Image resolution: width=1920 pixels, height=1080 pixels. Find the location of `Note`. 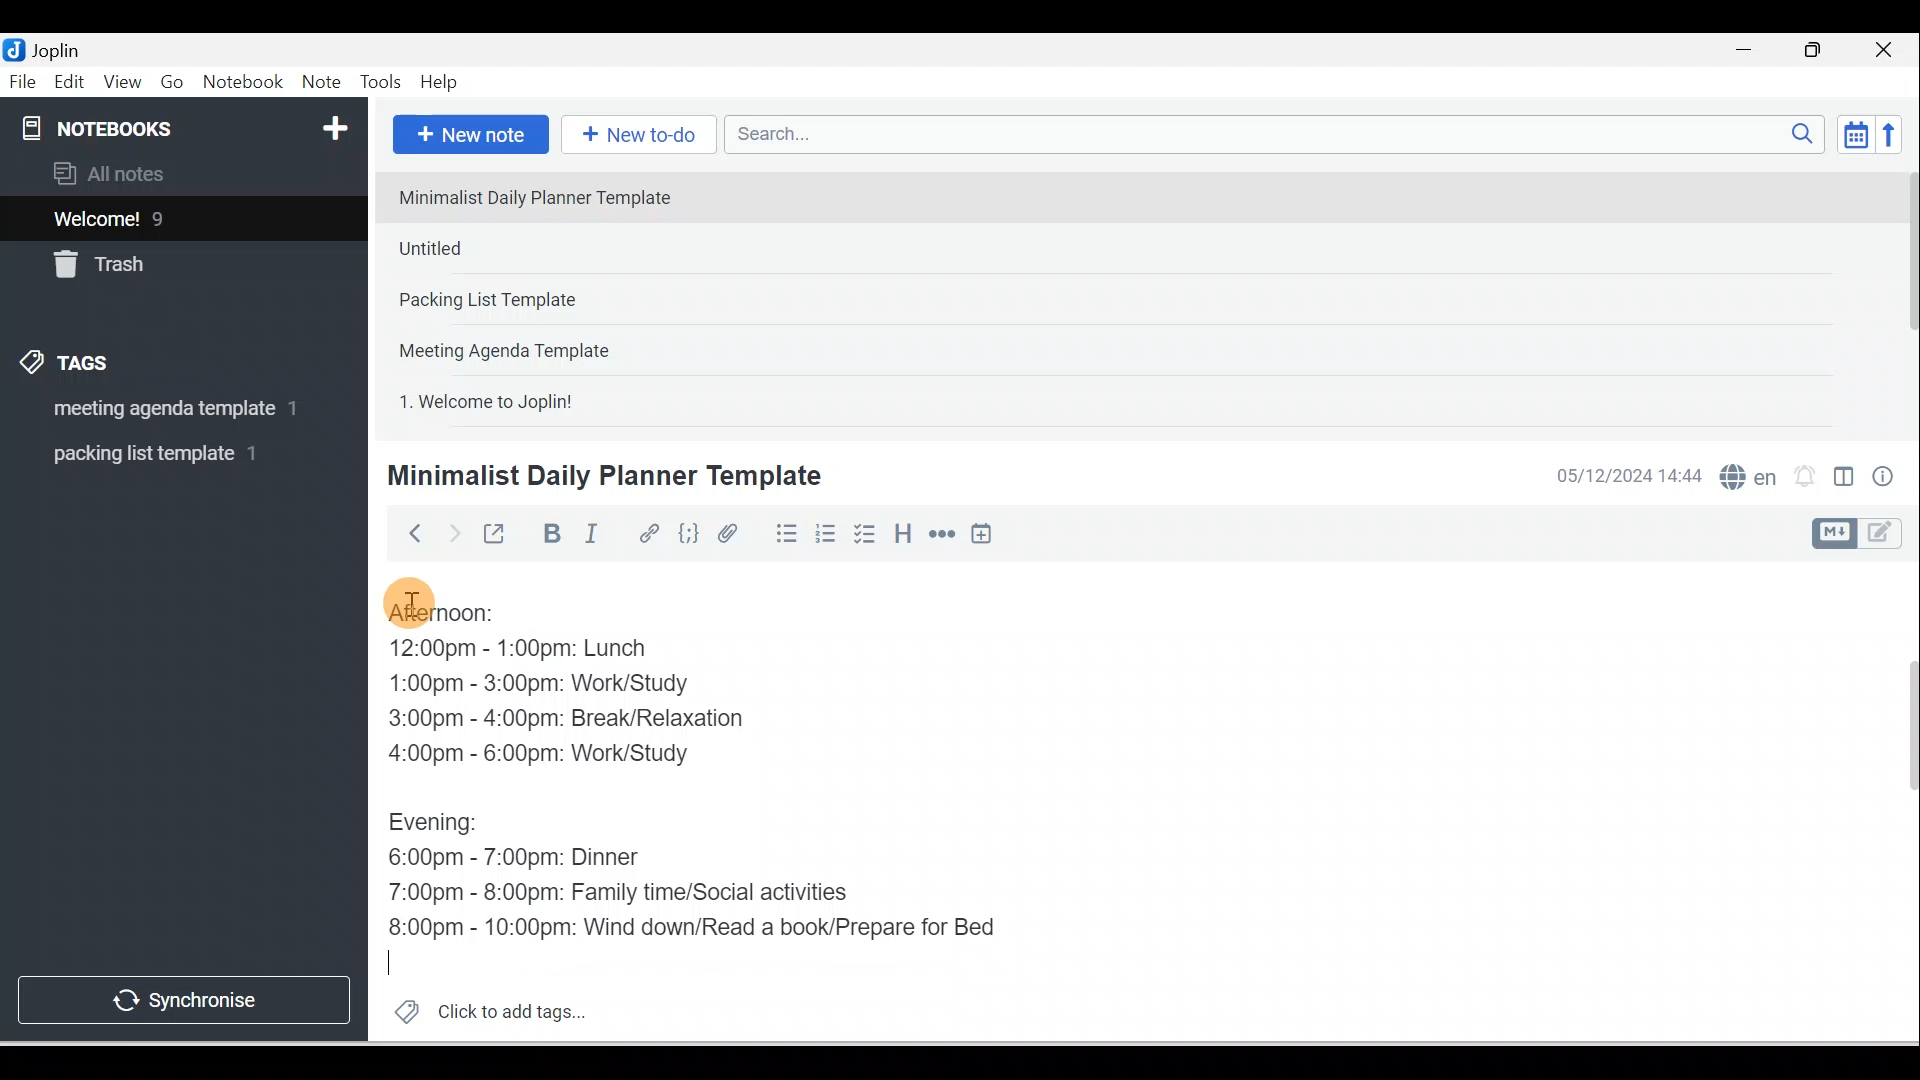

Note is located at coordinates (319, 83).